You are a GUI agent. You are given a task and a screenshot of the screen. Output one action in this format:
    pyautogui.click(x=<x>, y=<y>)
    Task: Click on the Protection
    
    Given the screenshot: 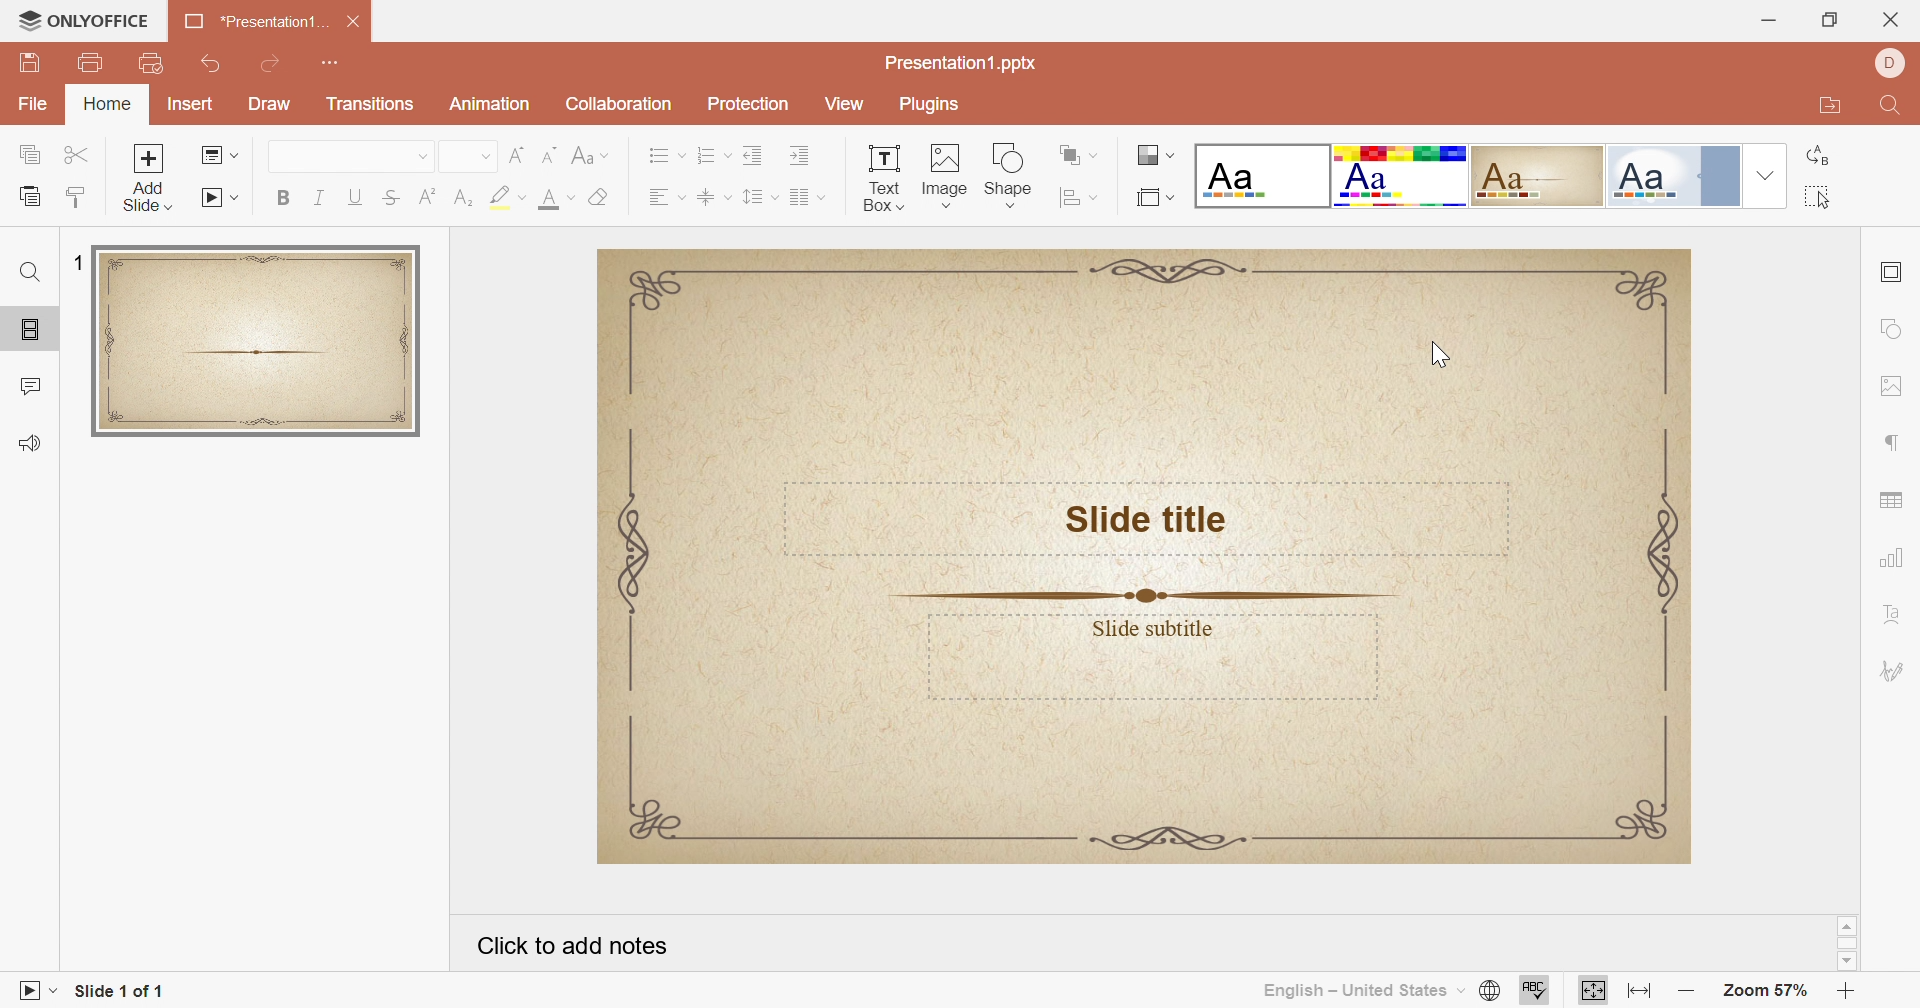 What is the action you would take?
    pyautogui.click(x=748, y=104)
    